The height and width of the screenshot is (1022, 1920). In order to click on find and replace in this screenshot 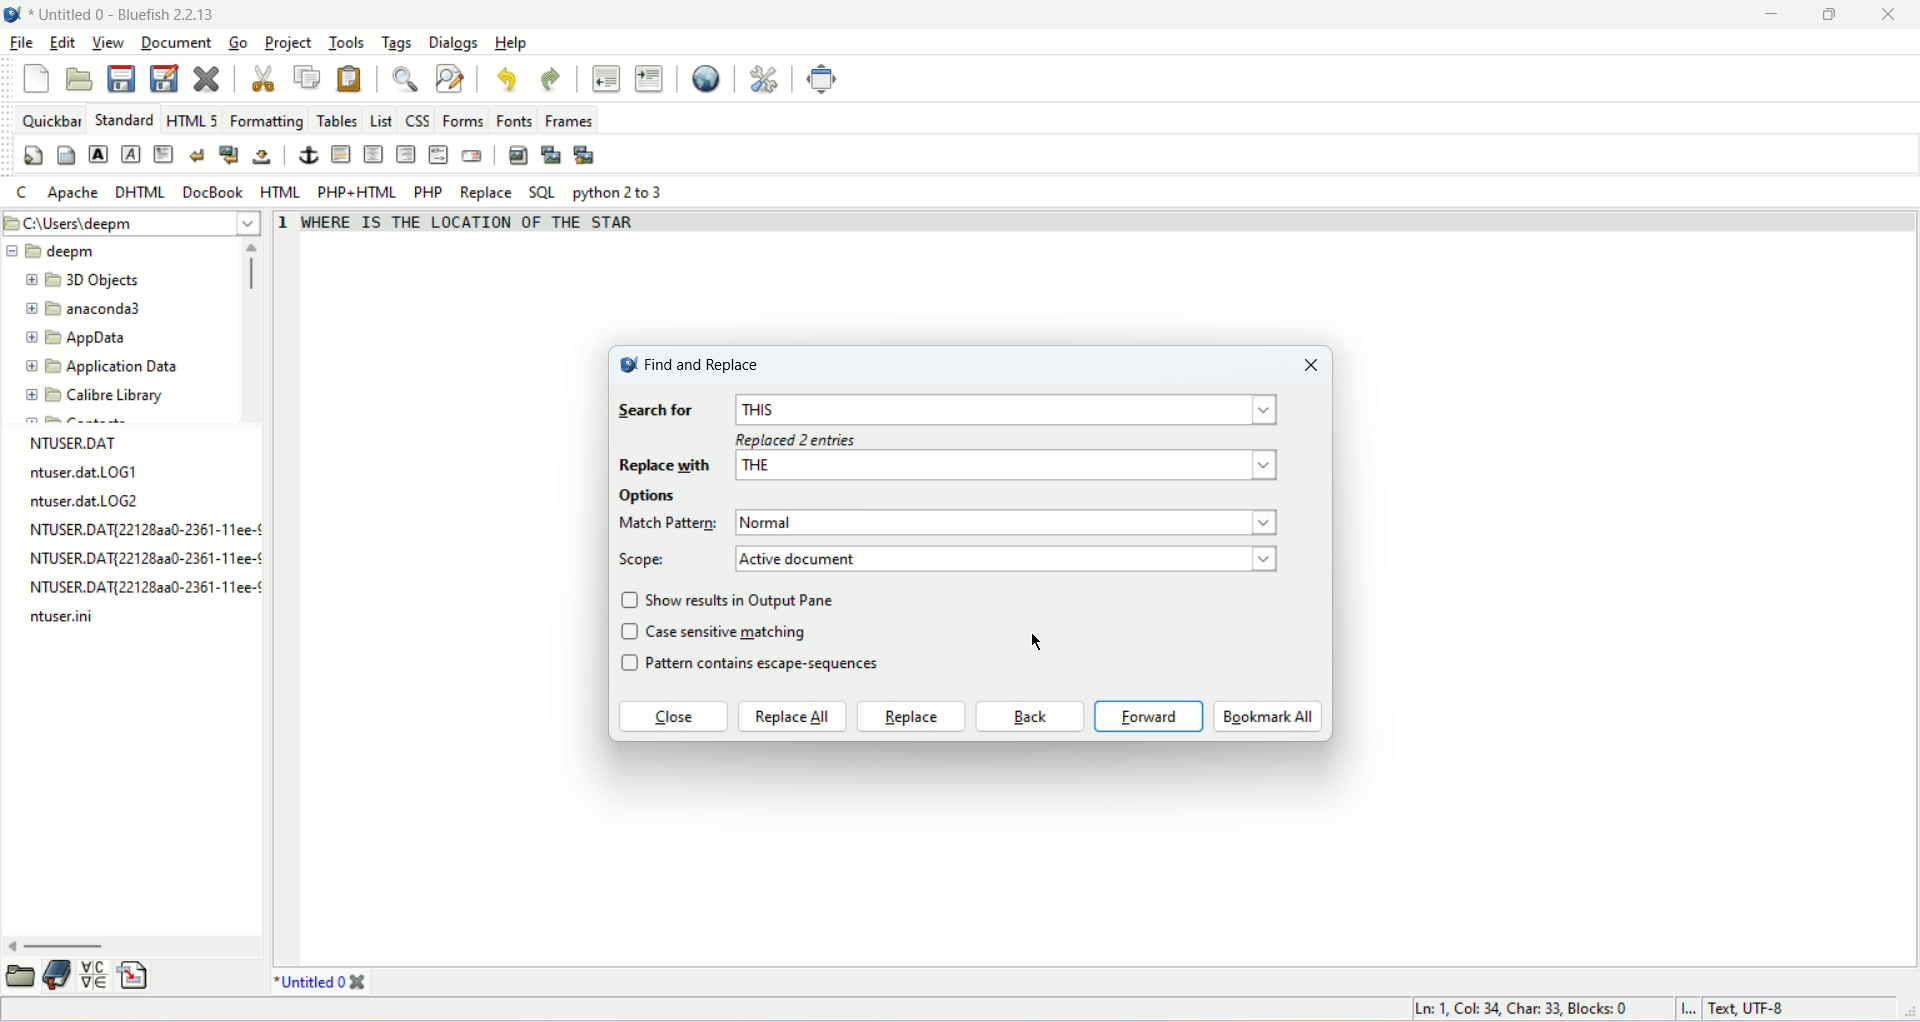, I will do `click(449, 78)`.